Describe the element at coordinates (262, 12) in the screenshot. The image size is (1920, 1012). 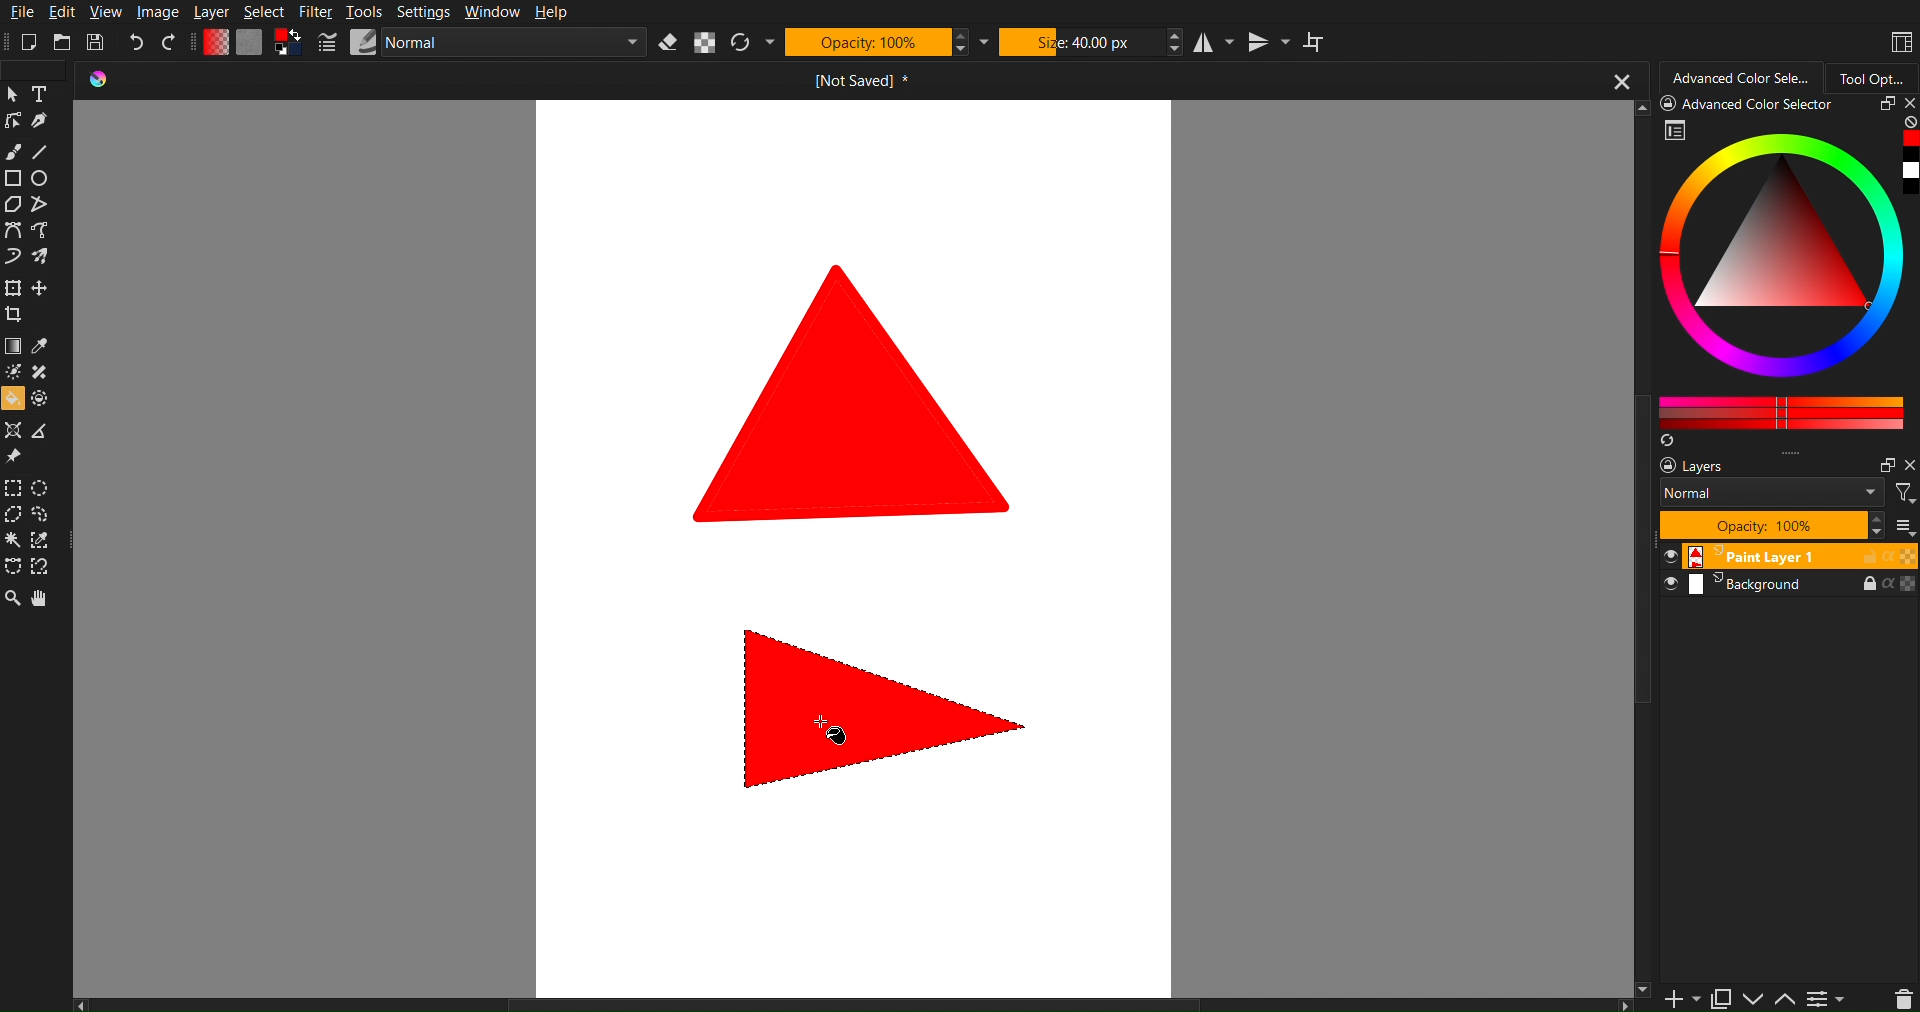
I see `Select` at that location.